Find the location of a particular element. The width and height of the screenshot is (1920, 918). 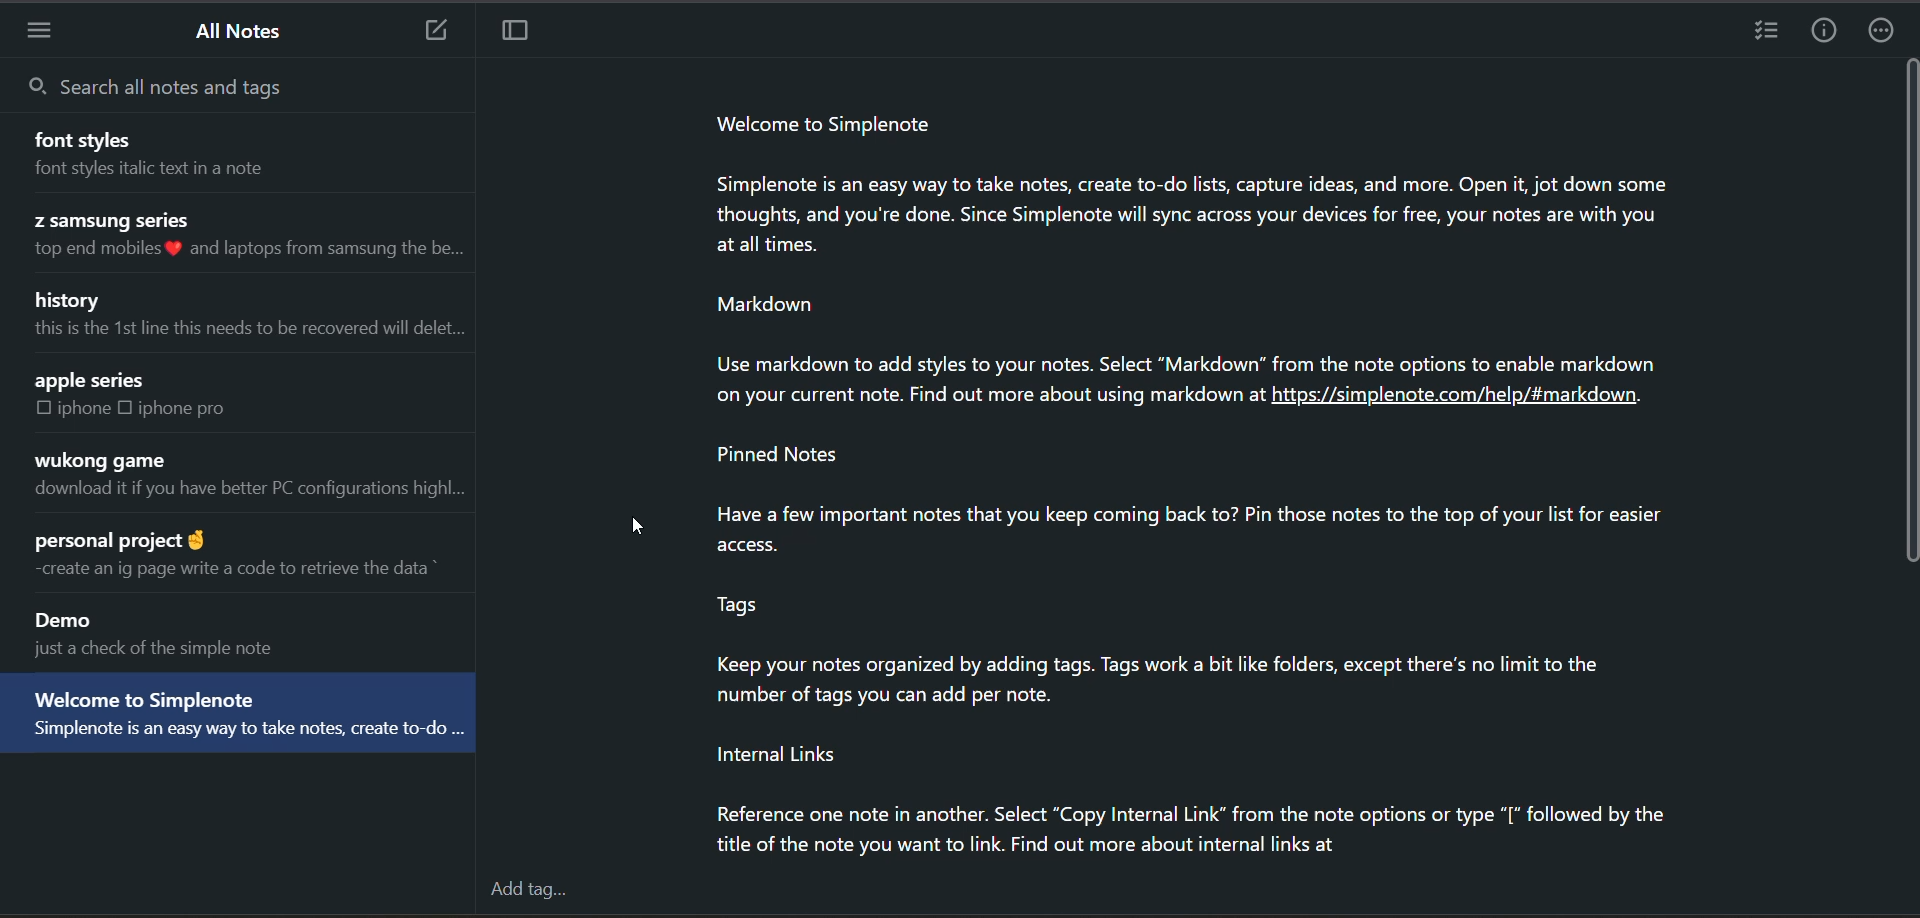

iphone is located at coordinates (86, 411).